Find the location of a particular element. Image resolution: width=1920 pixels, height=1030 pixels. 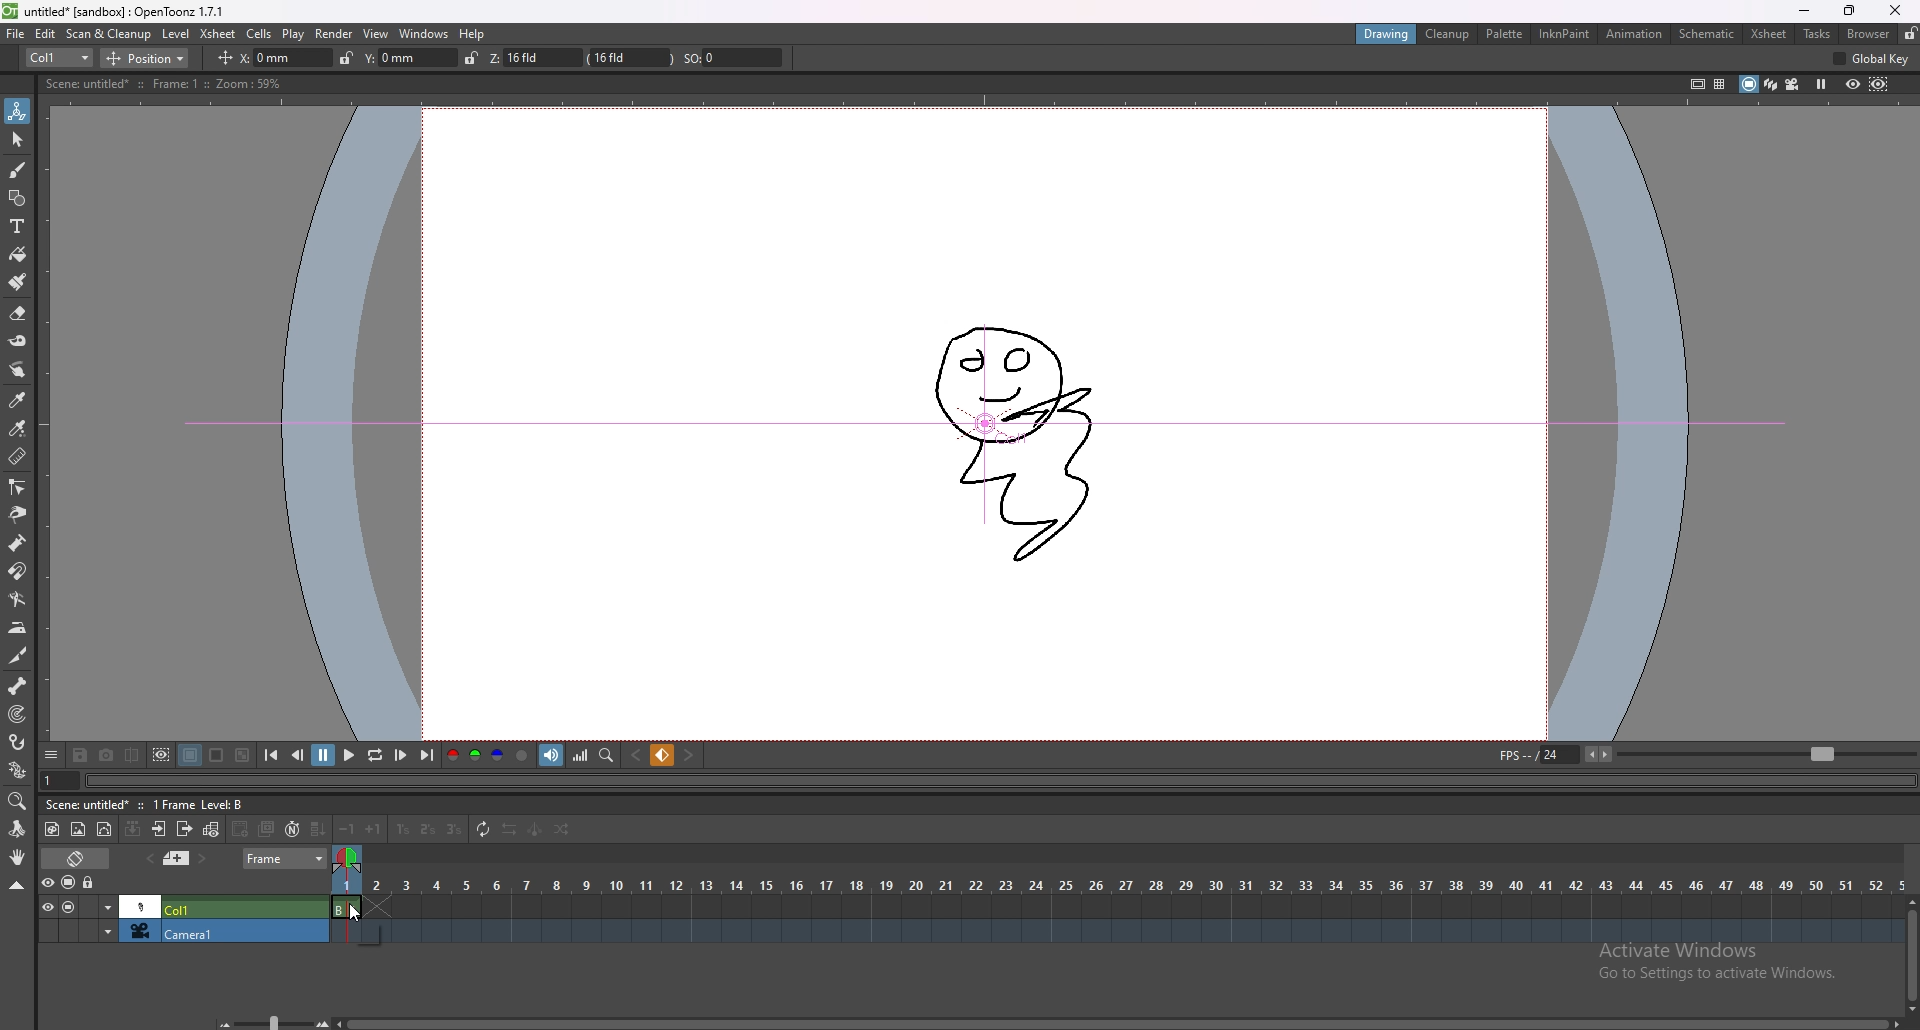

pump is located at coordinates (17, 543).